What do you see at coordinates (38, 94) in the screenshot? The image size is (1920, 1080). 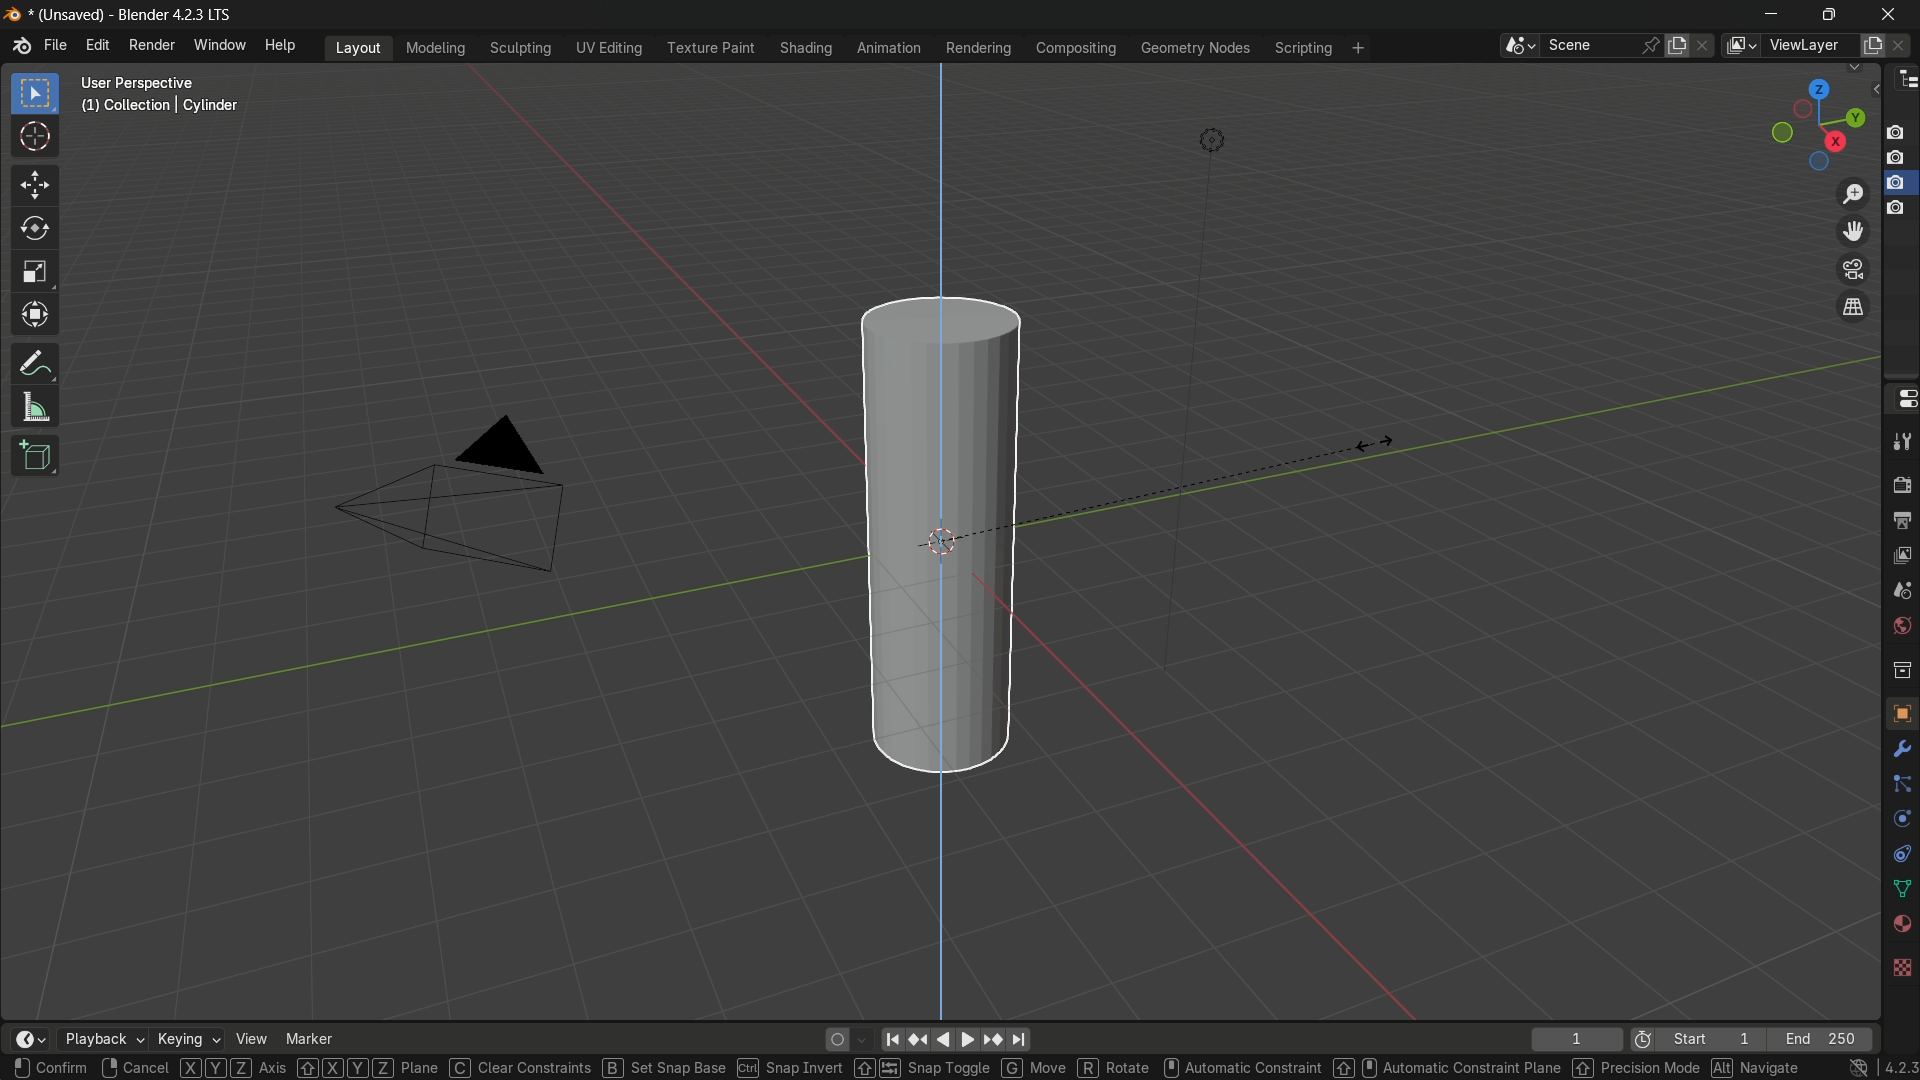 I see `select box` at bounding box center [38, 94].